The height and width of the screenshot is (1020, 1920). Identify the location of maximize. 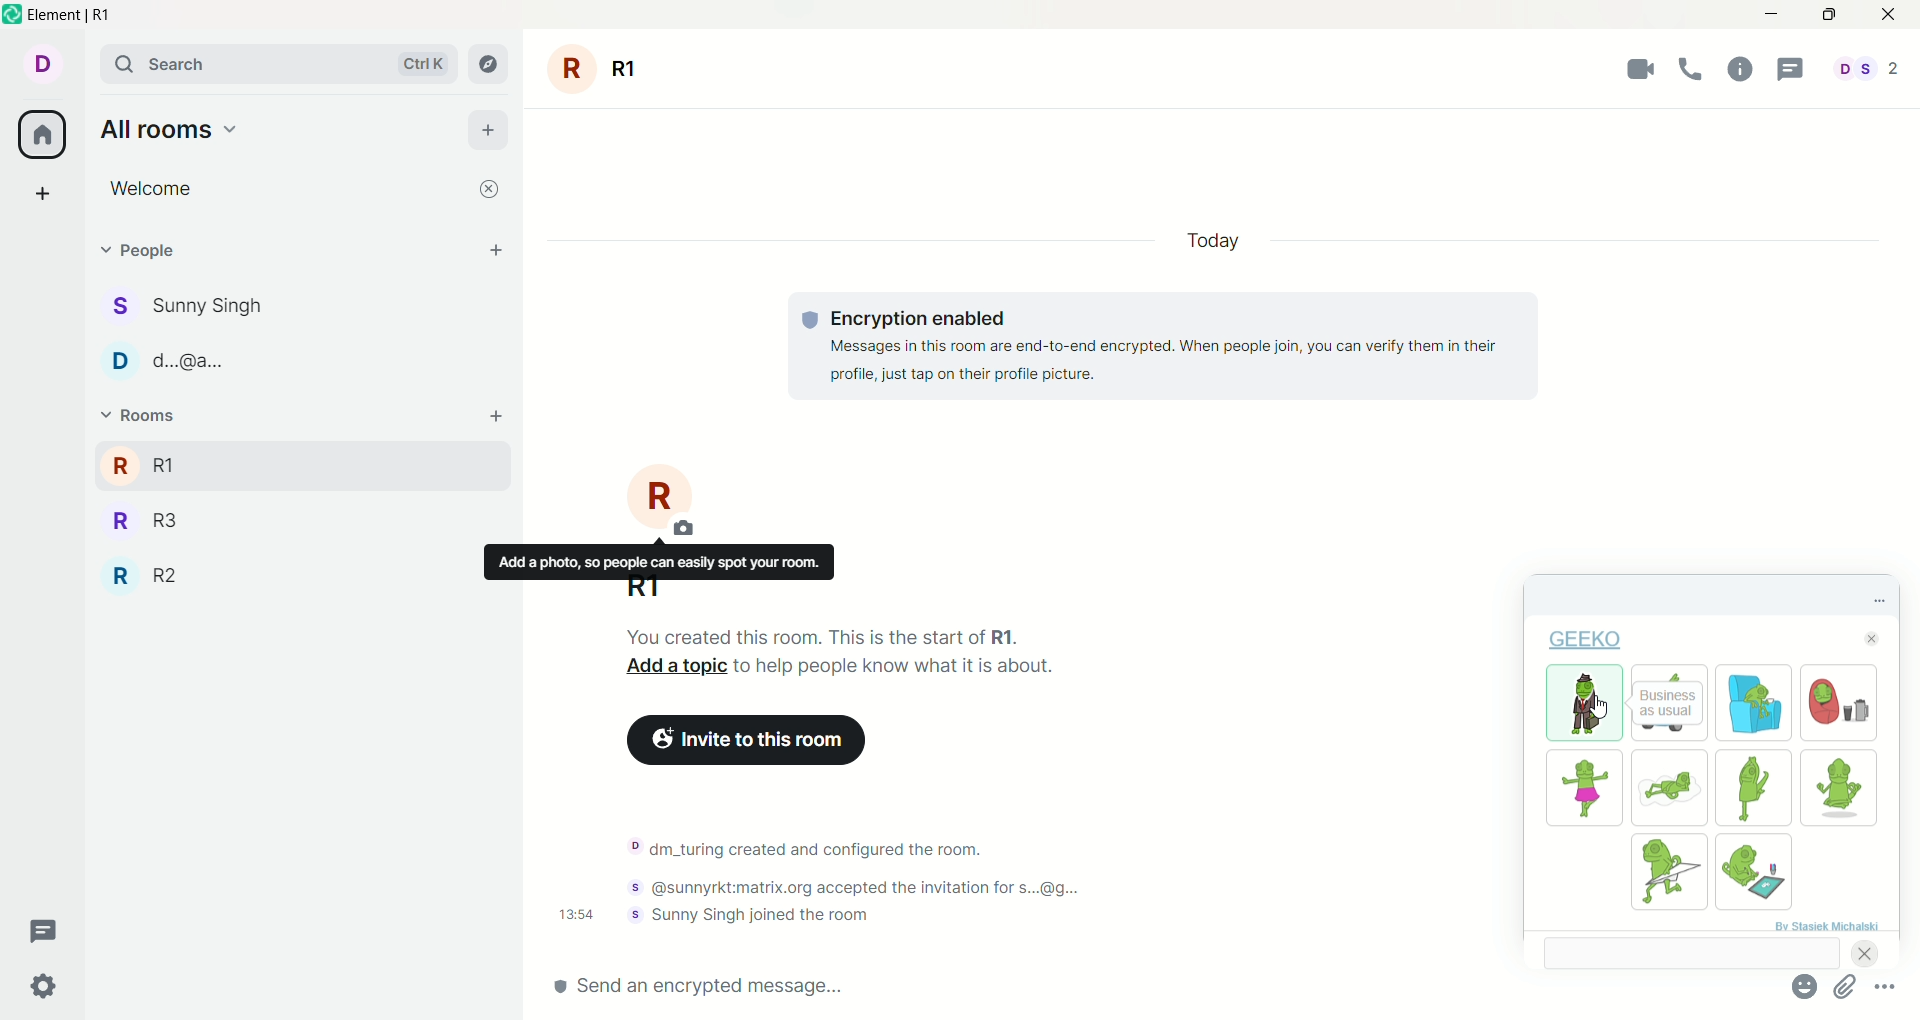
(1828, 15).